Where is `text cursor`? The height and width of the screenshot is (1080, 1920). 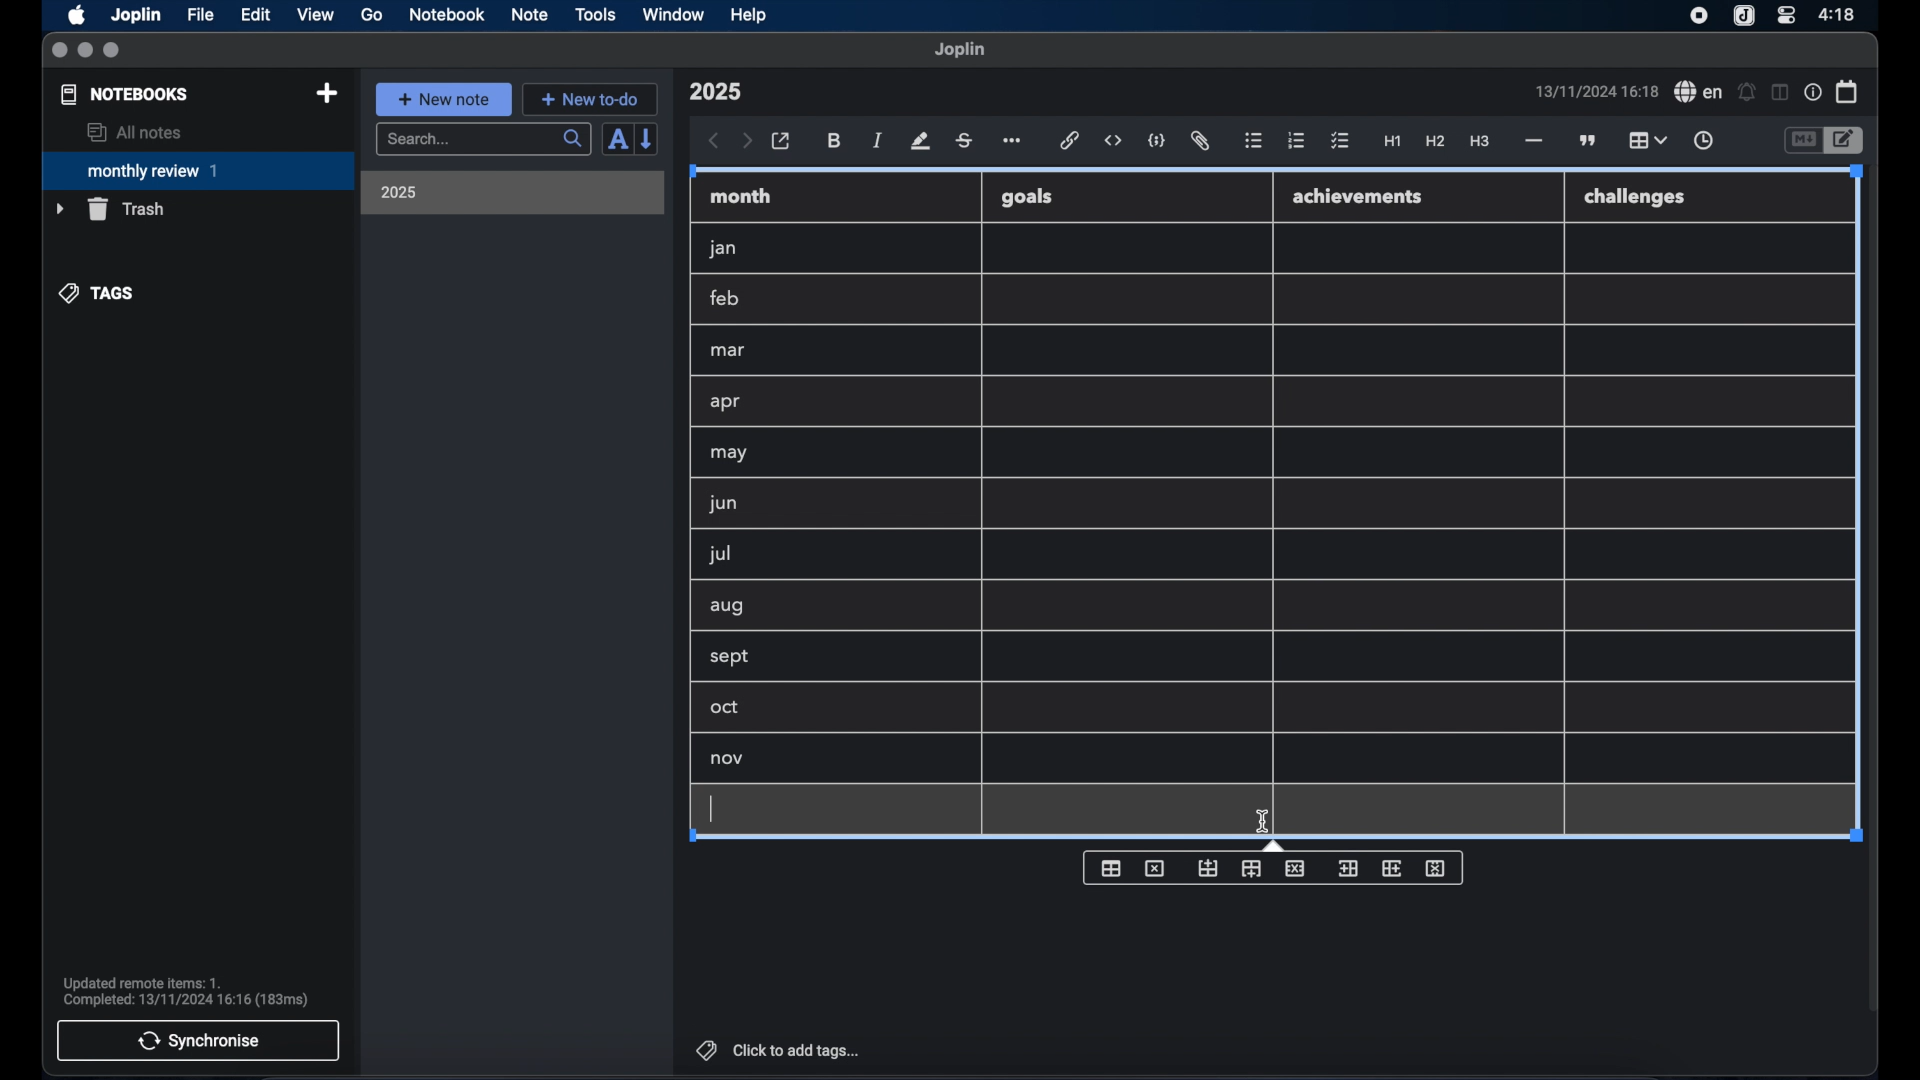
text cursor is located at coordinates (713, 810).